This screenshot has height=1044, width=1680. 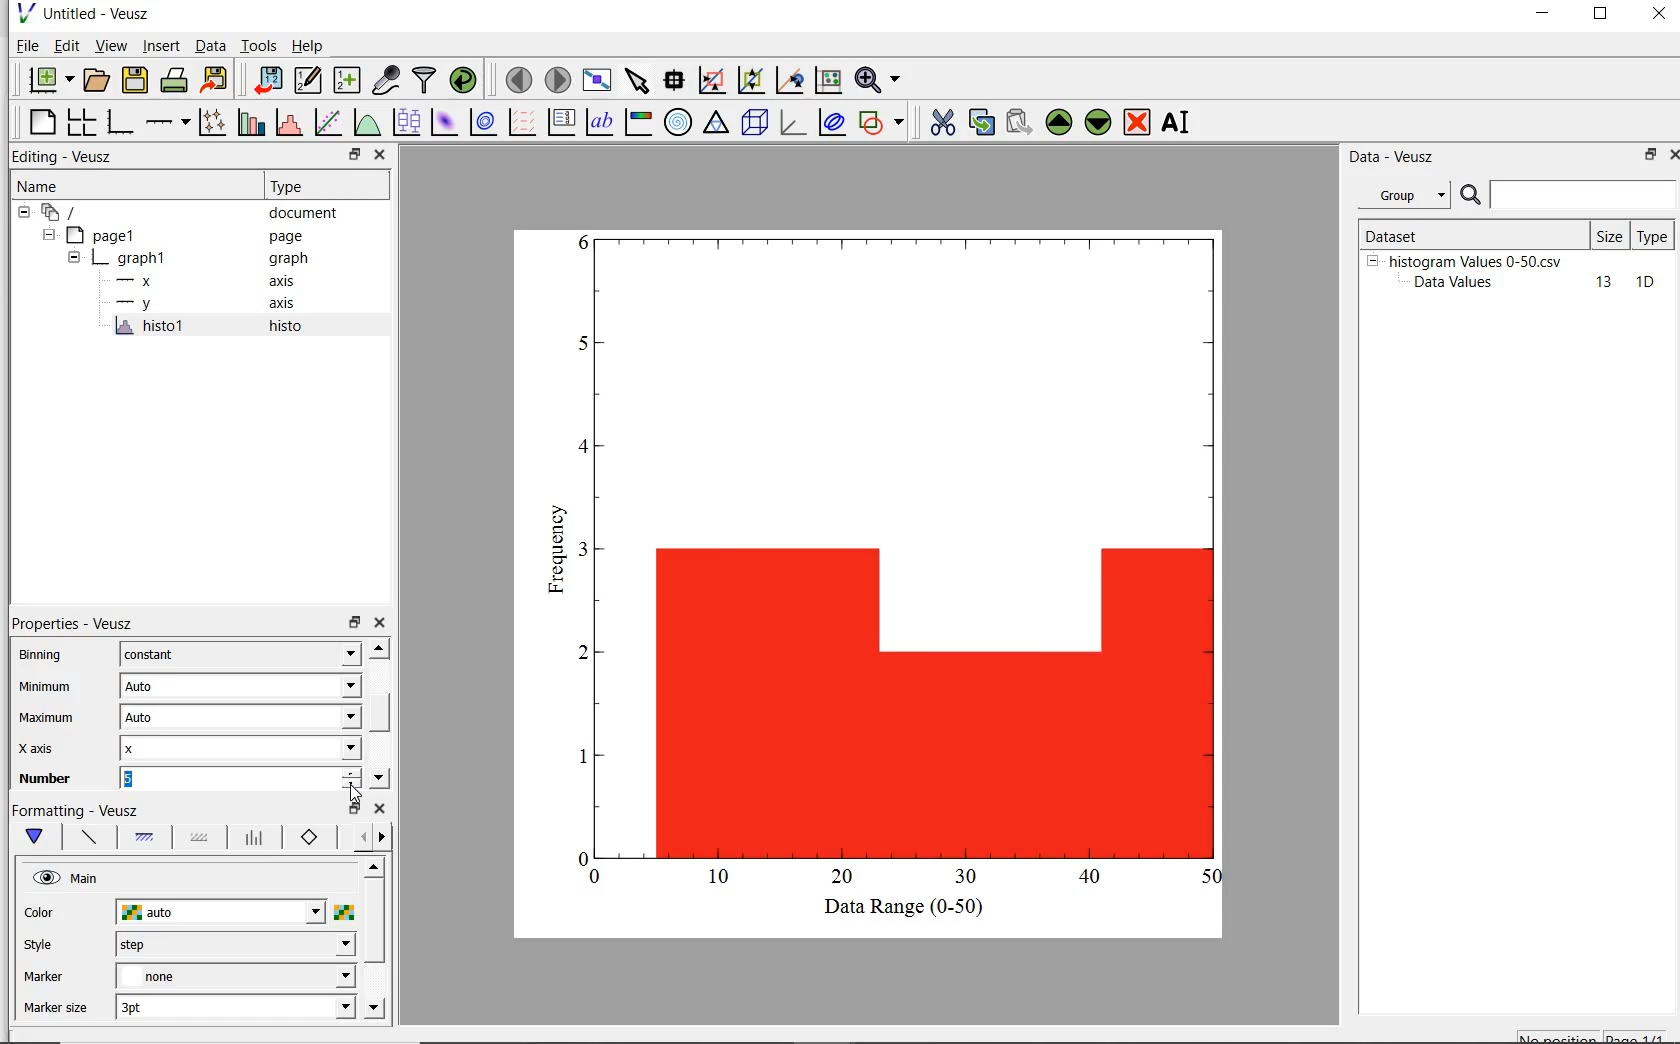 What do you see at coordinates (354, 623) in the screenshot?
I see `restore down` at bounding box center [354, 623].